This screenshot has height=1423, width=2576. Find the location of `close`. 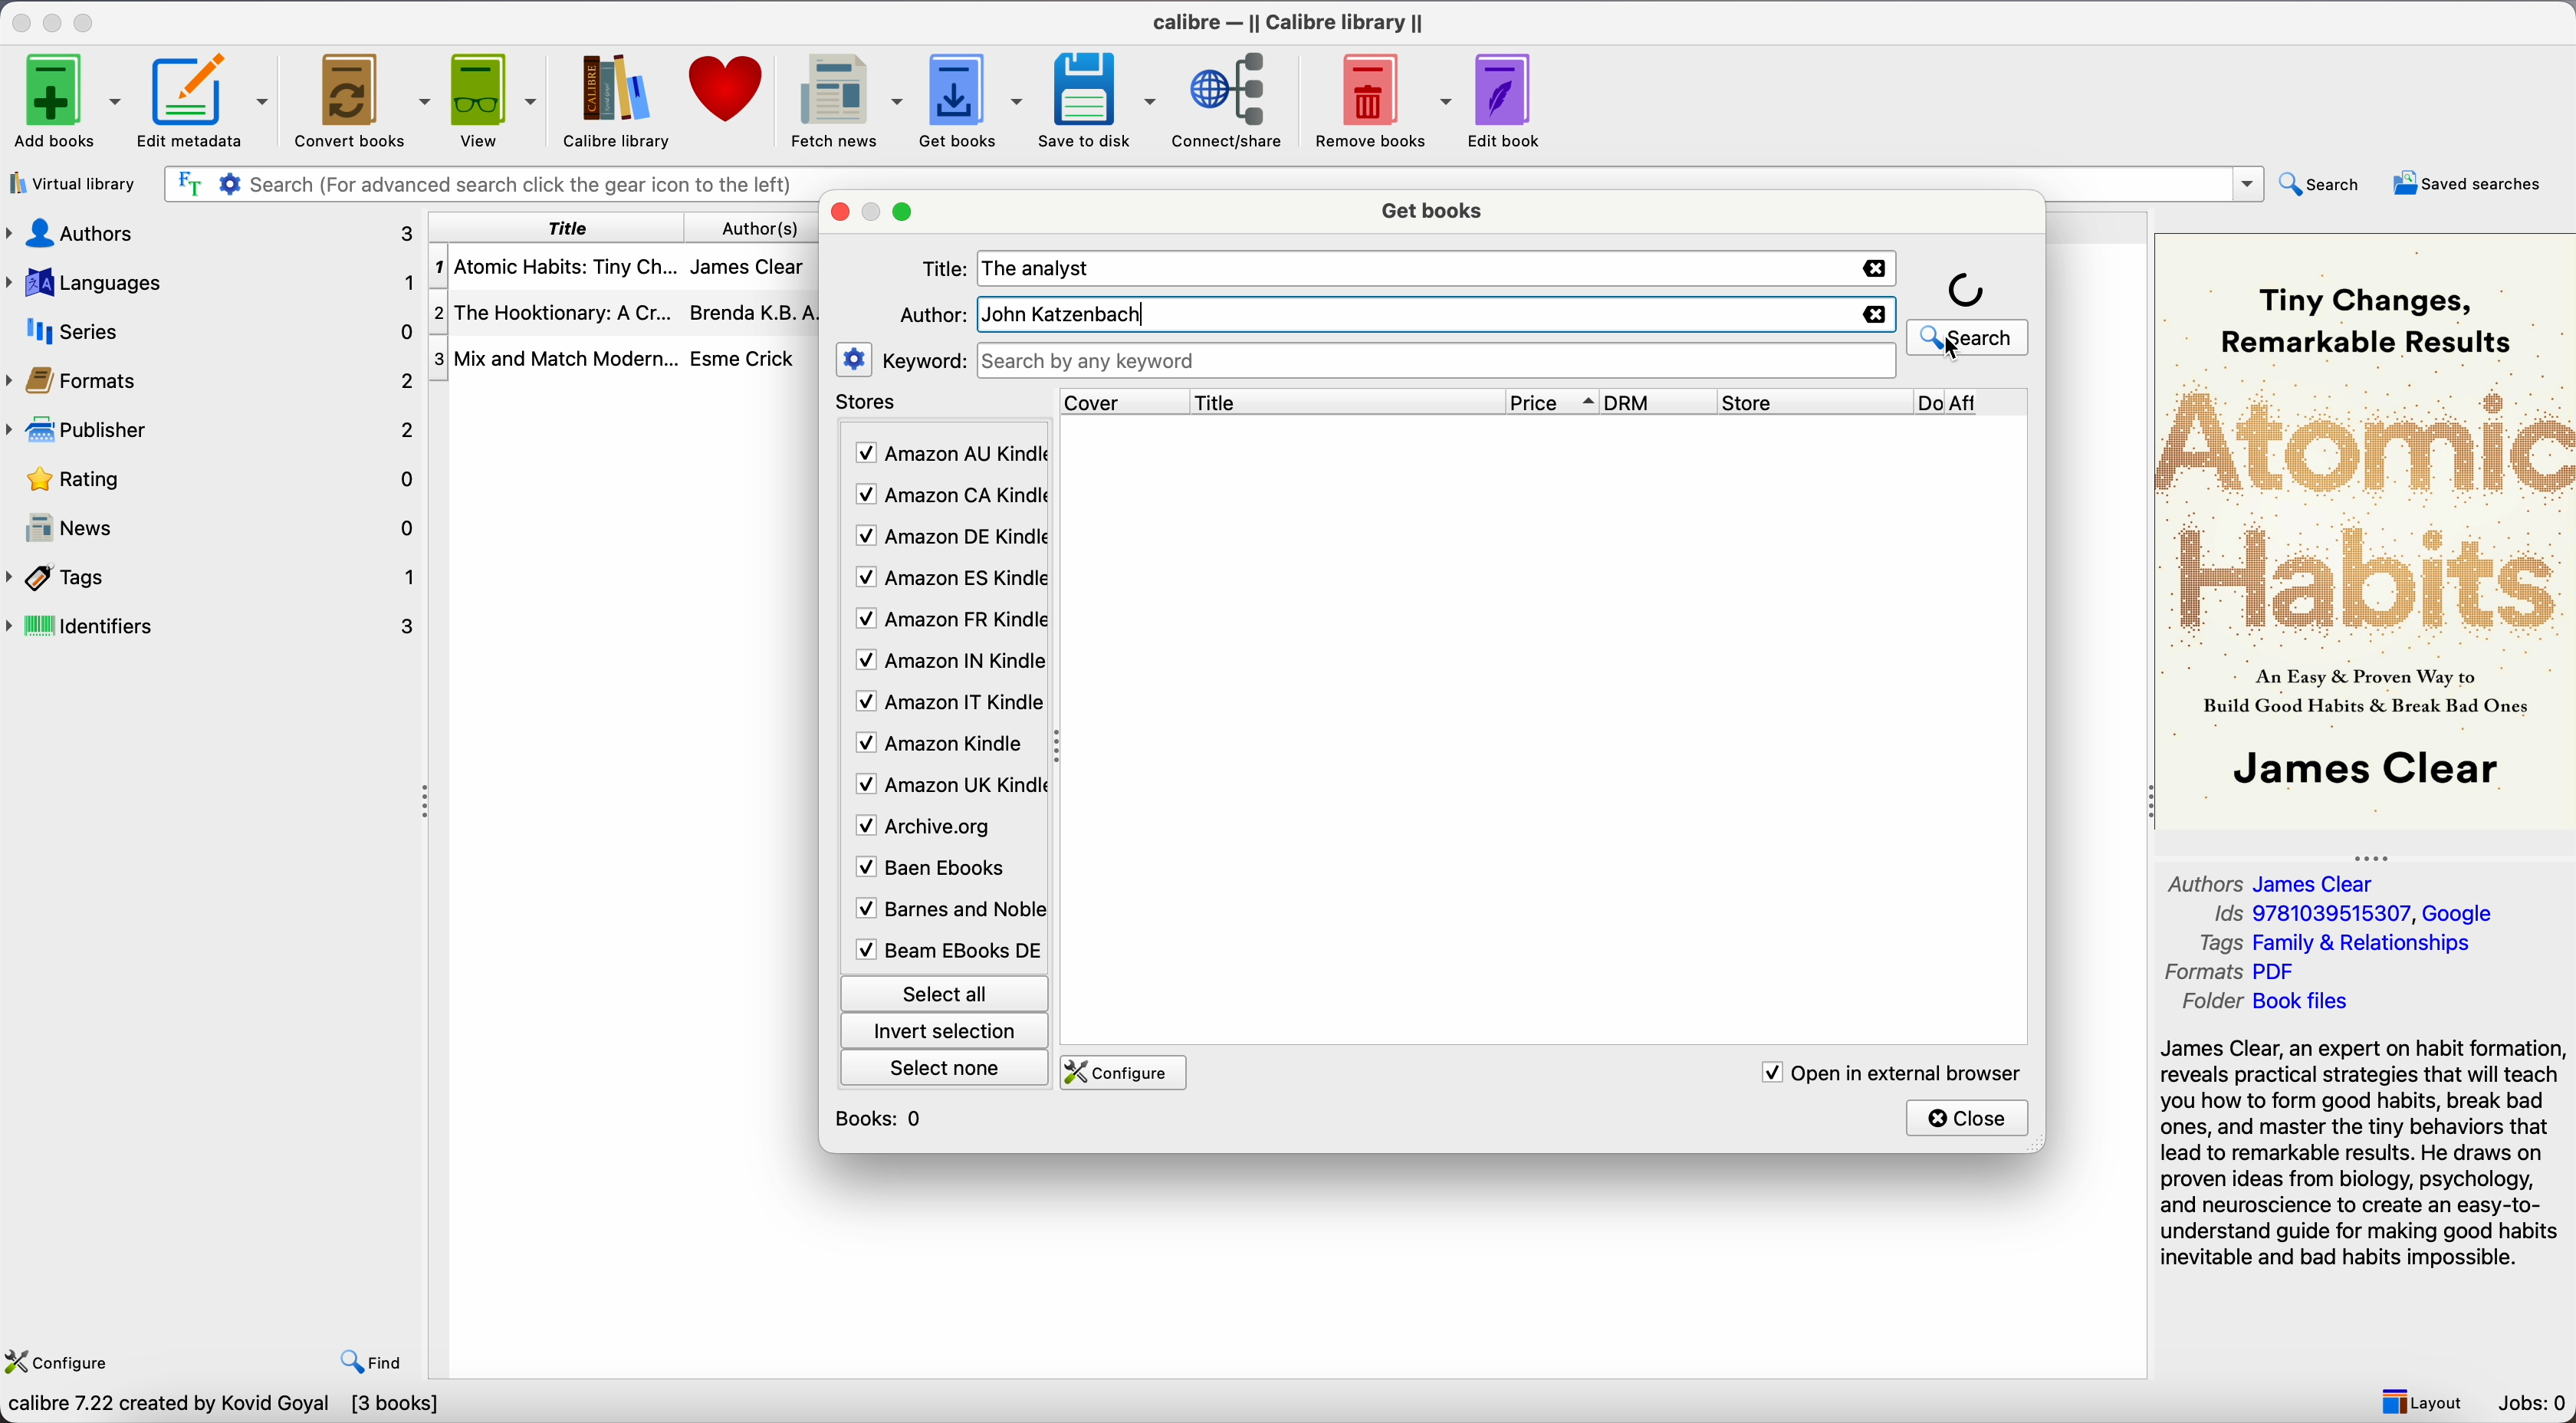

close is located at coordinates (842, 214).